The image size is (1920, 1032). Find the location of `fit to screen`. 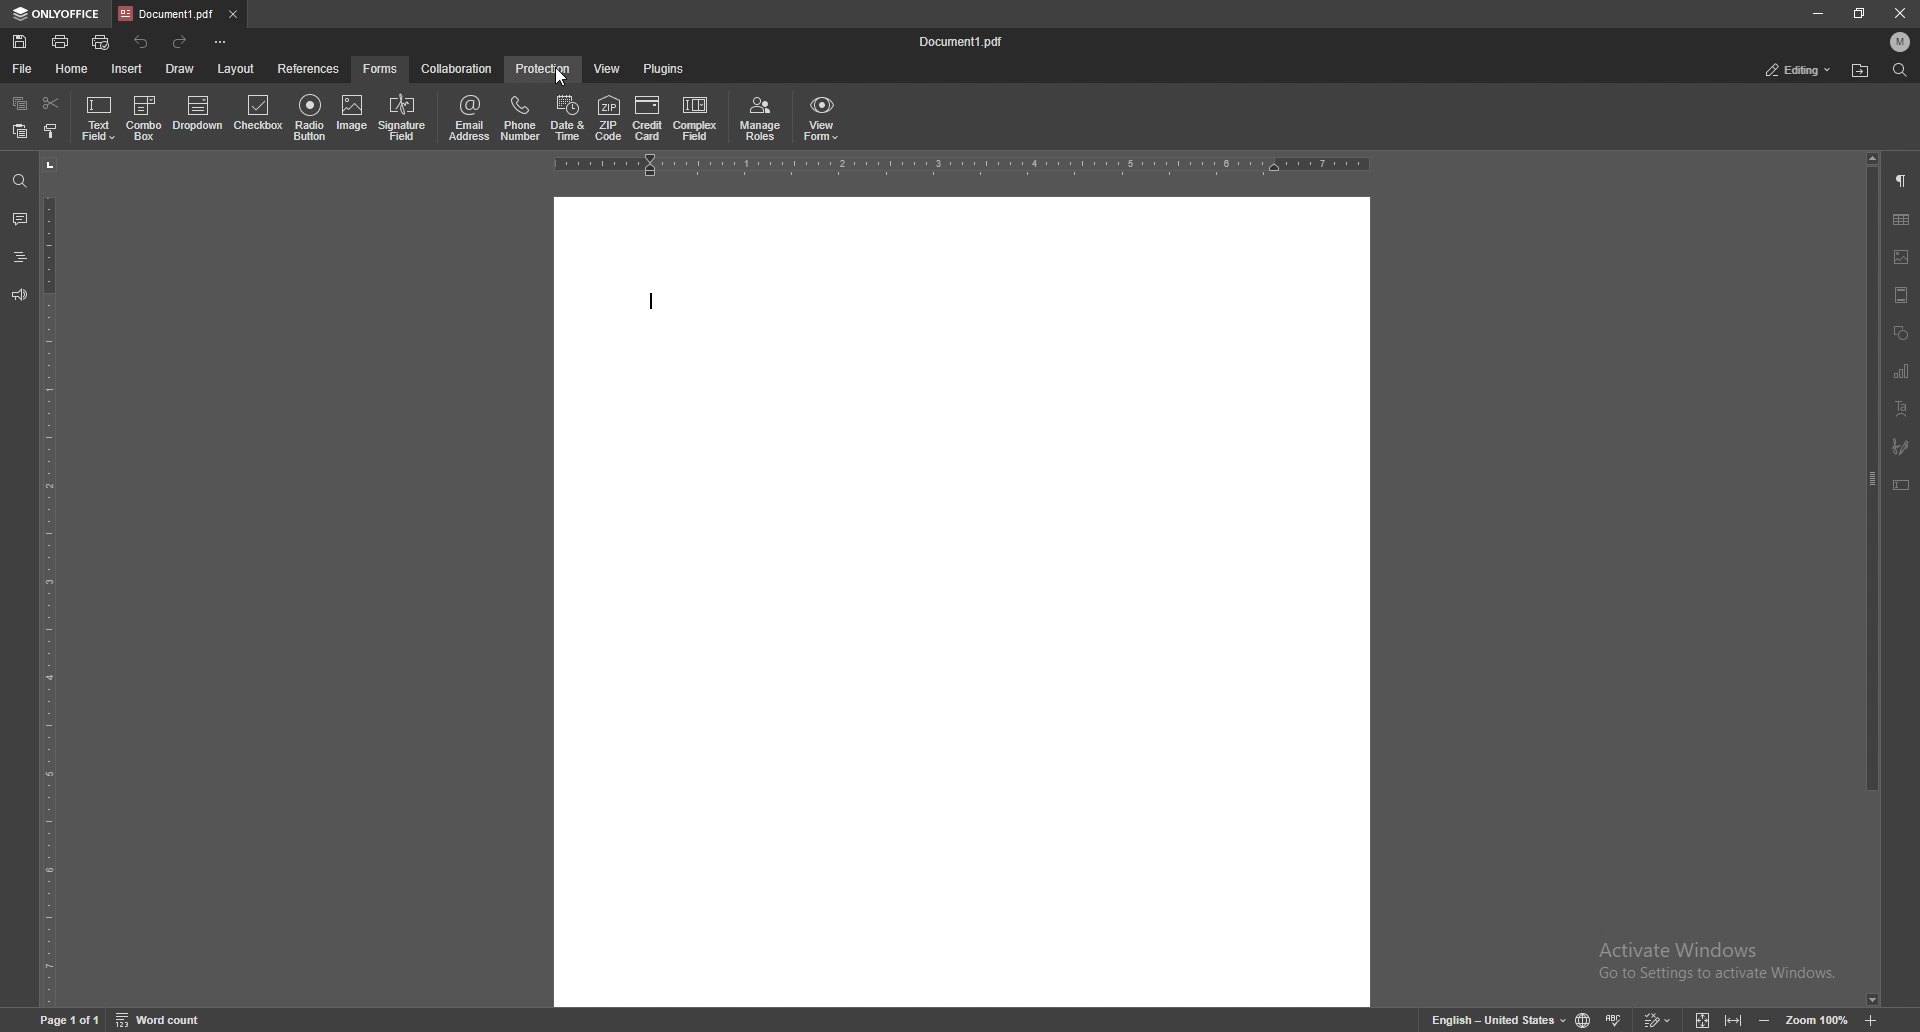

fit to screen is located at coordinates (1703, 1019).